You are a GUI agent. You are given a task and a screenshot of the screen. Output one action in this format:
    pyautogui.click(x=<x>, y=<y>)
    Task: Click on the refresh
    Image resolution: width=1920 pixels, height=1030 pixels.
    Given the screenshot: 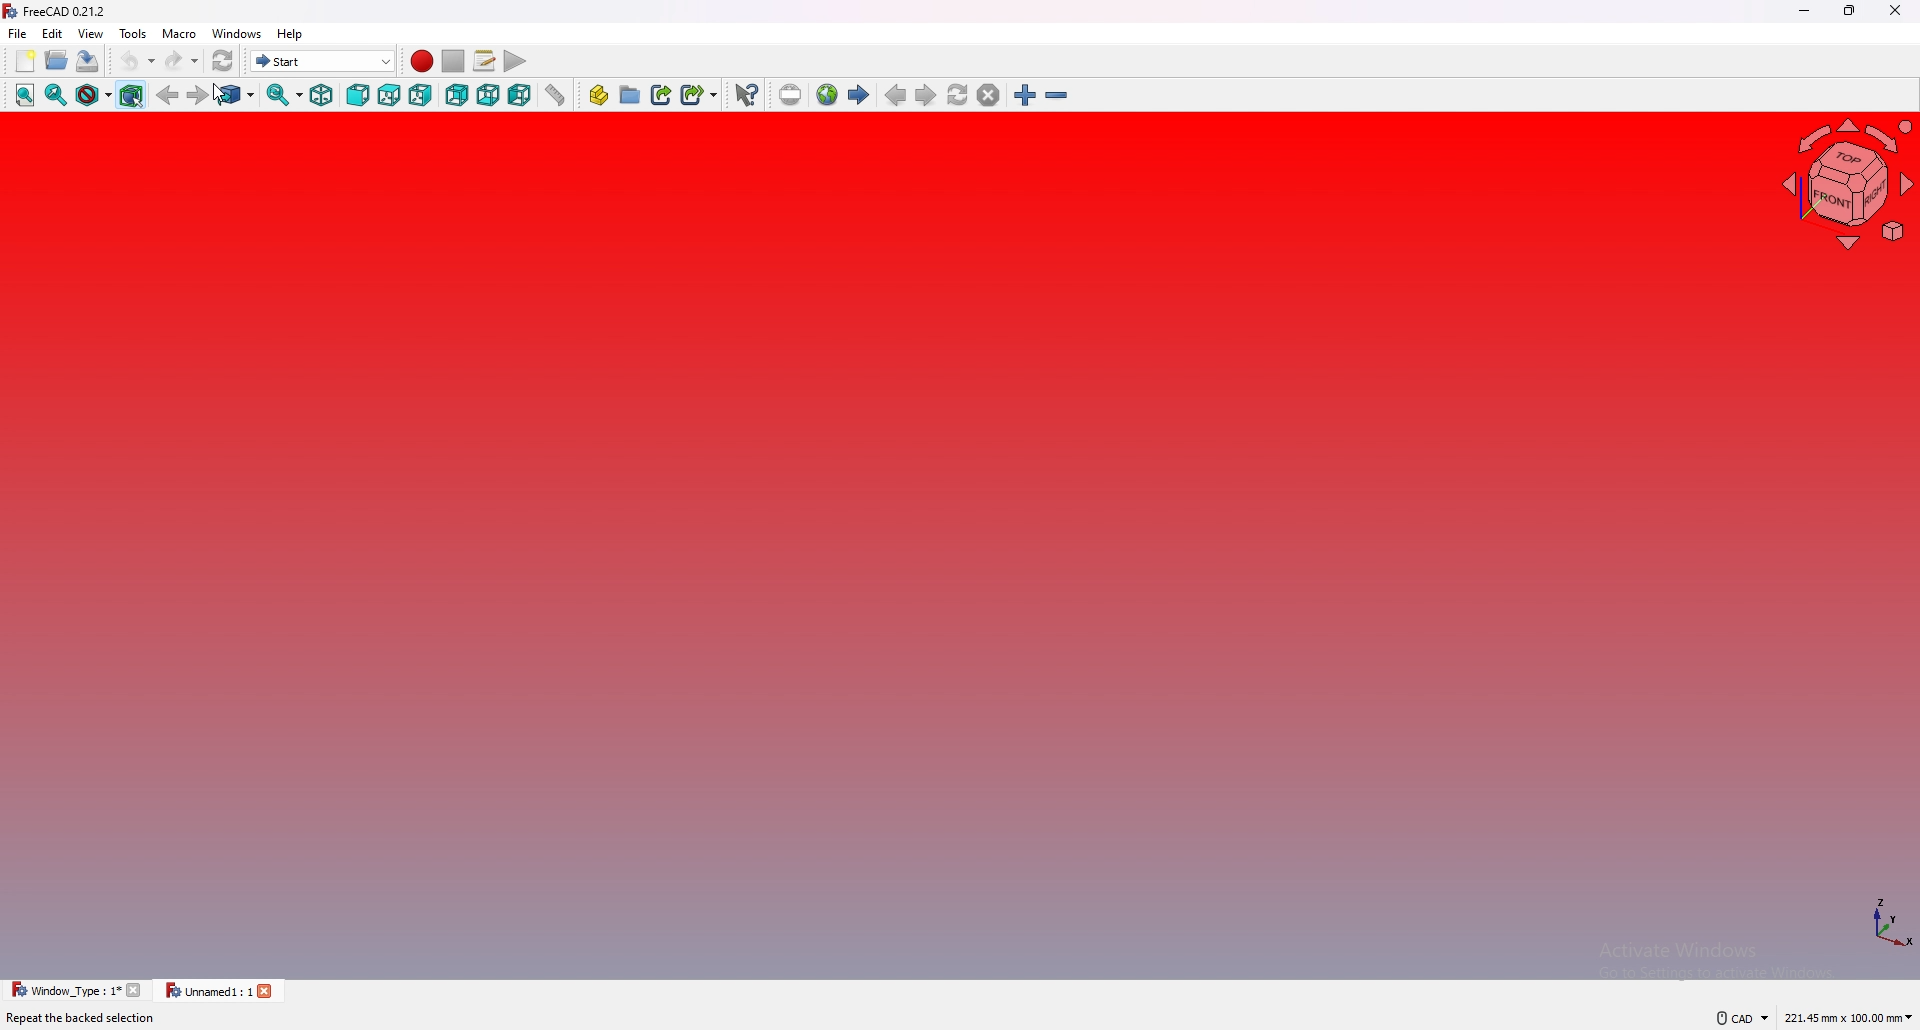 What is the action you would take?
    pyautogui.click(x=223, y=60)
    